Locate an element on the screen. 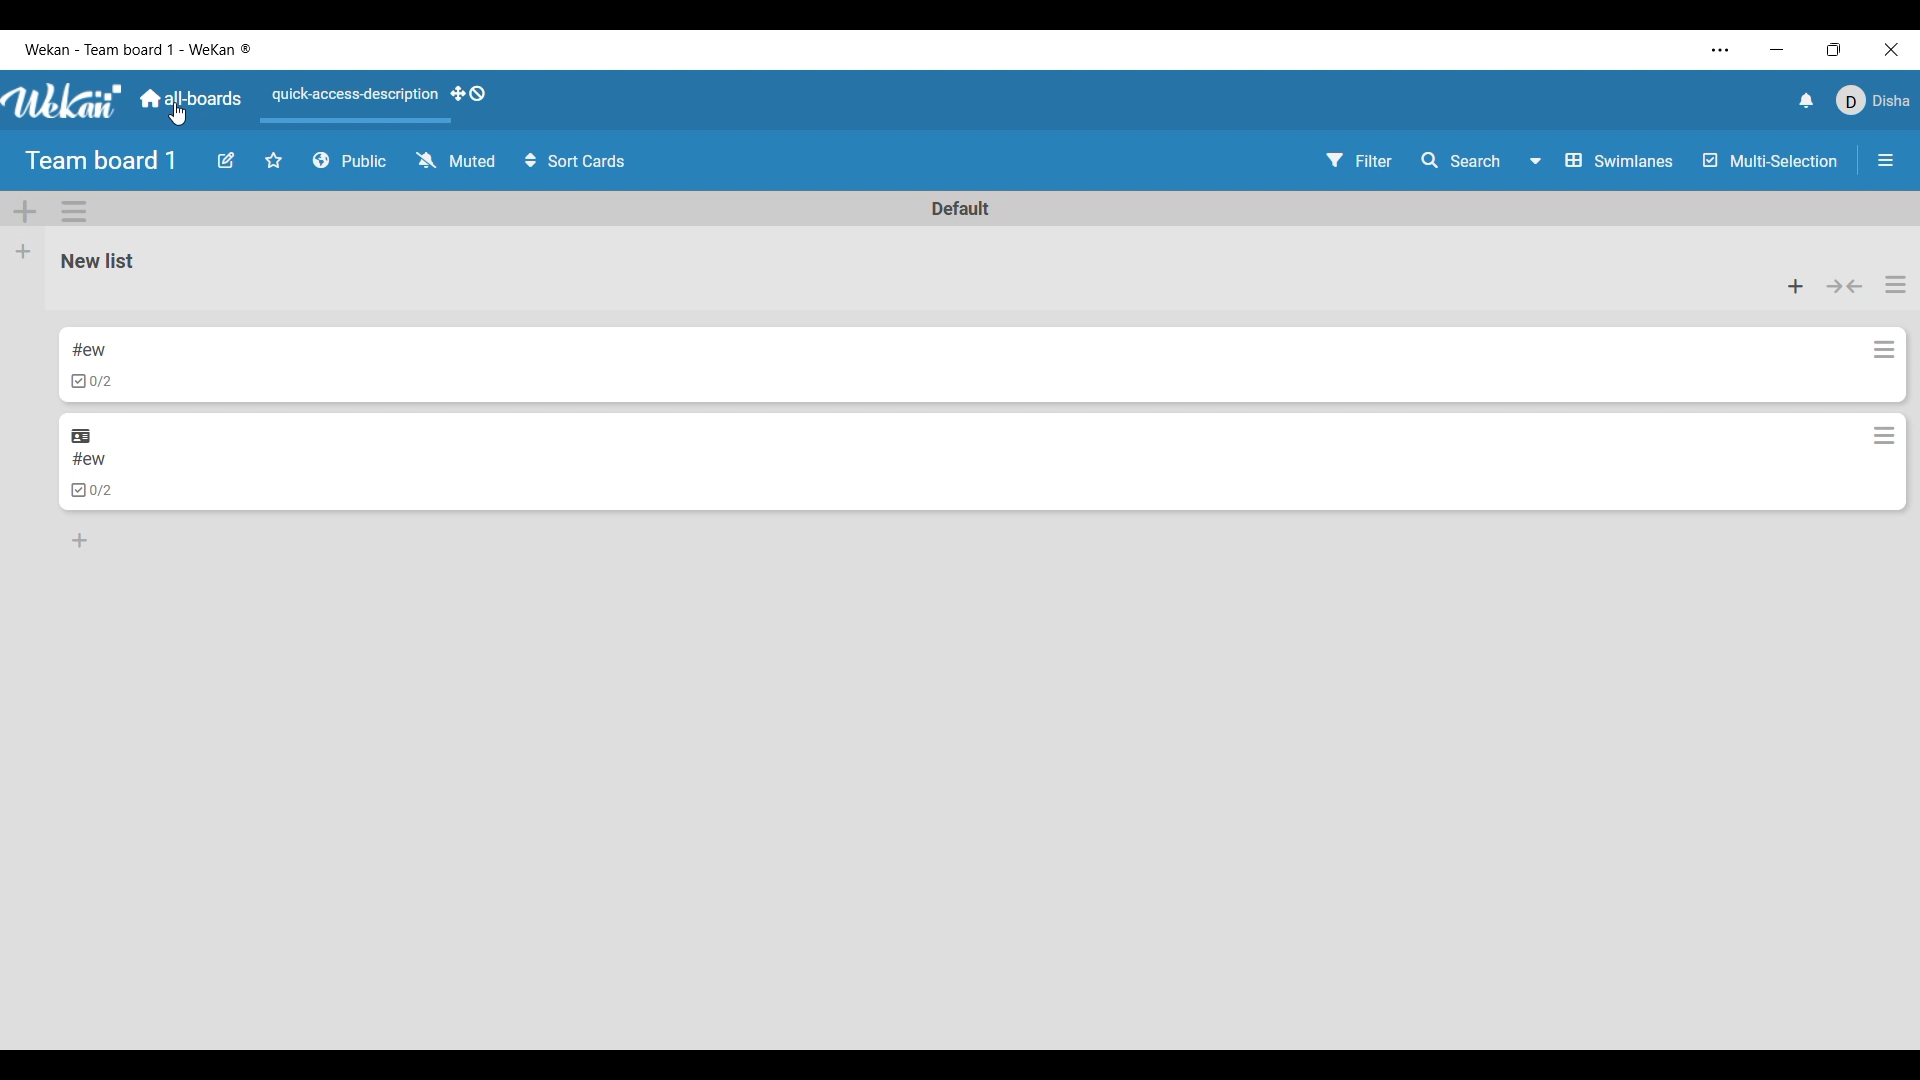 Image resolution: width=1920 pixels, height=1080 pixels. Indicates card has checklist is located at coordinates (92, 381).